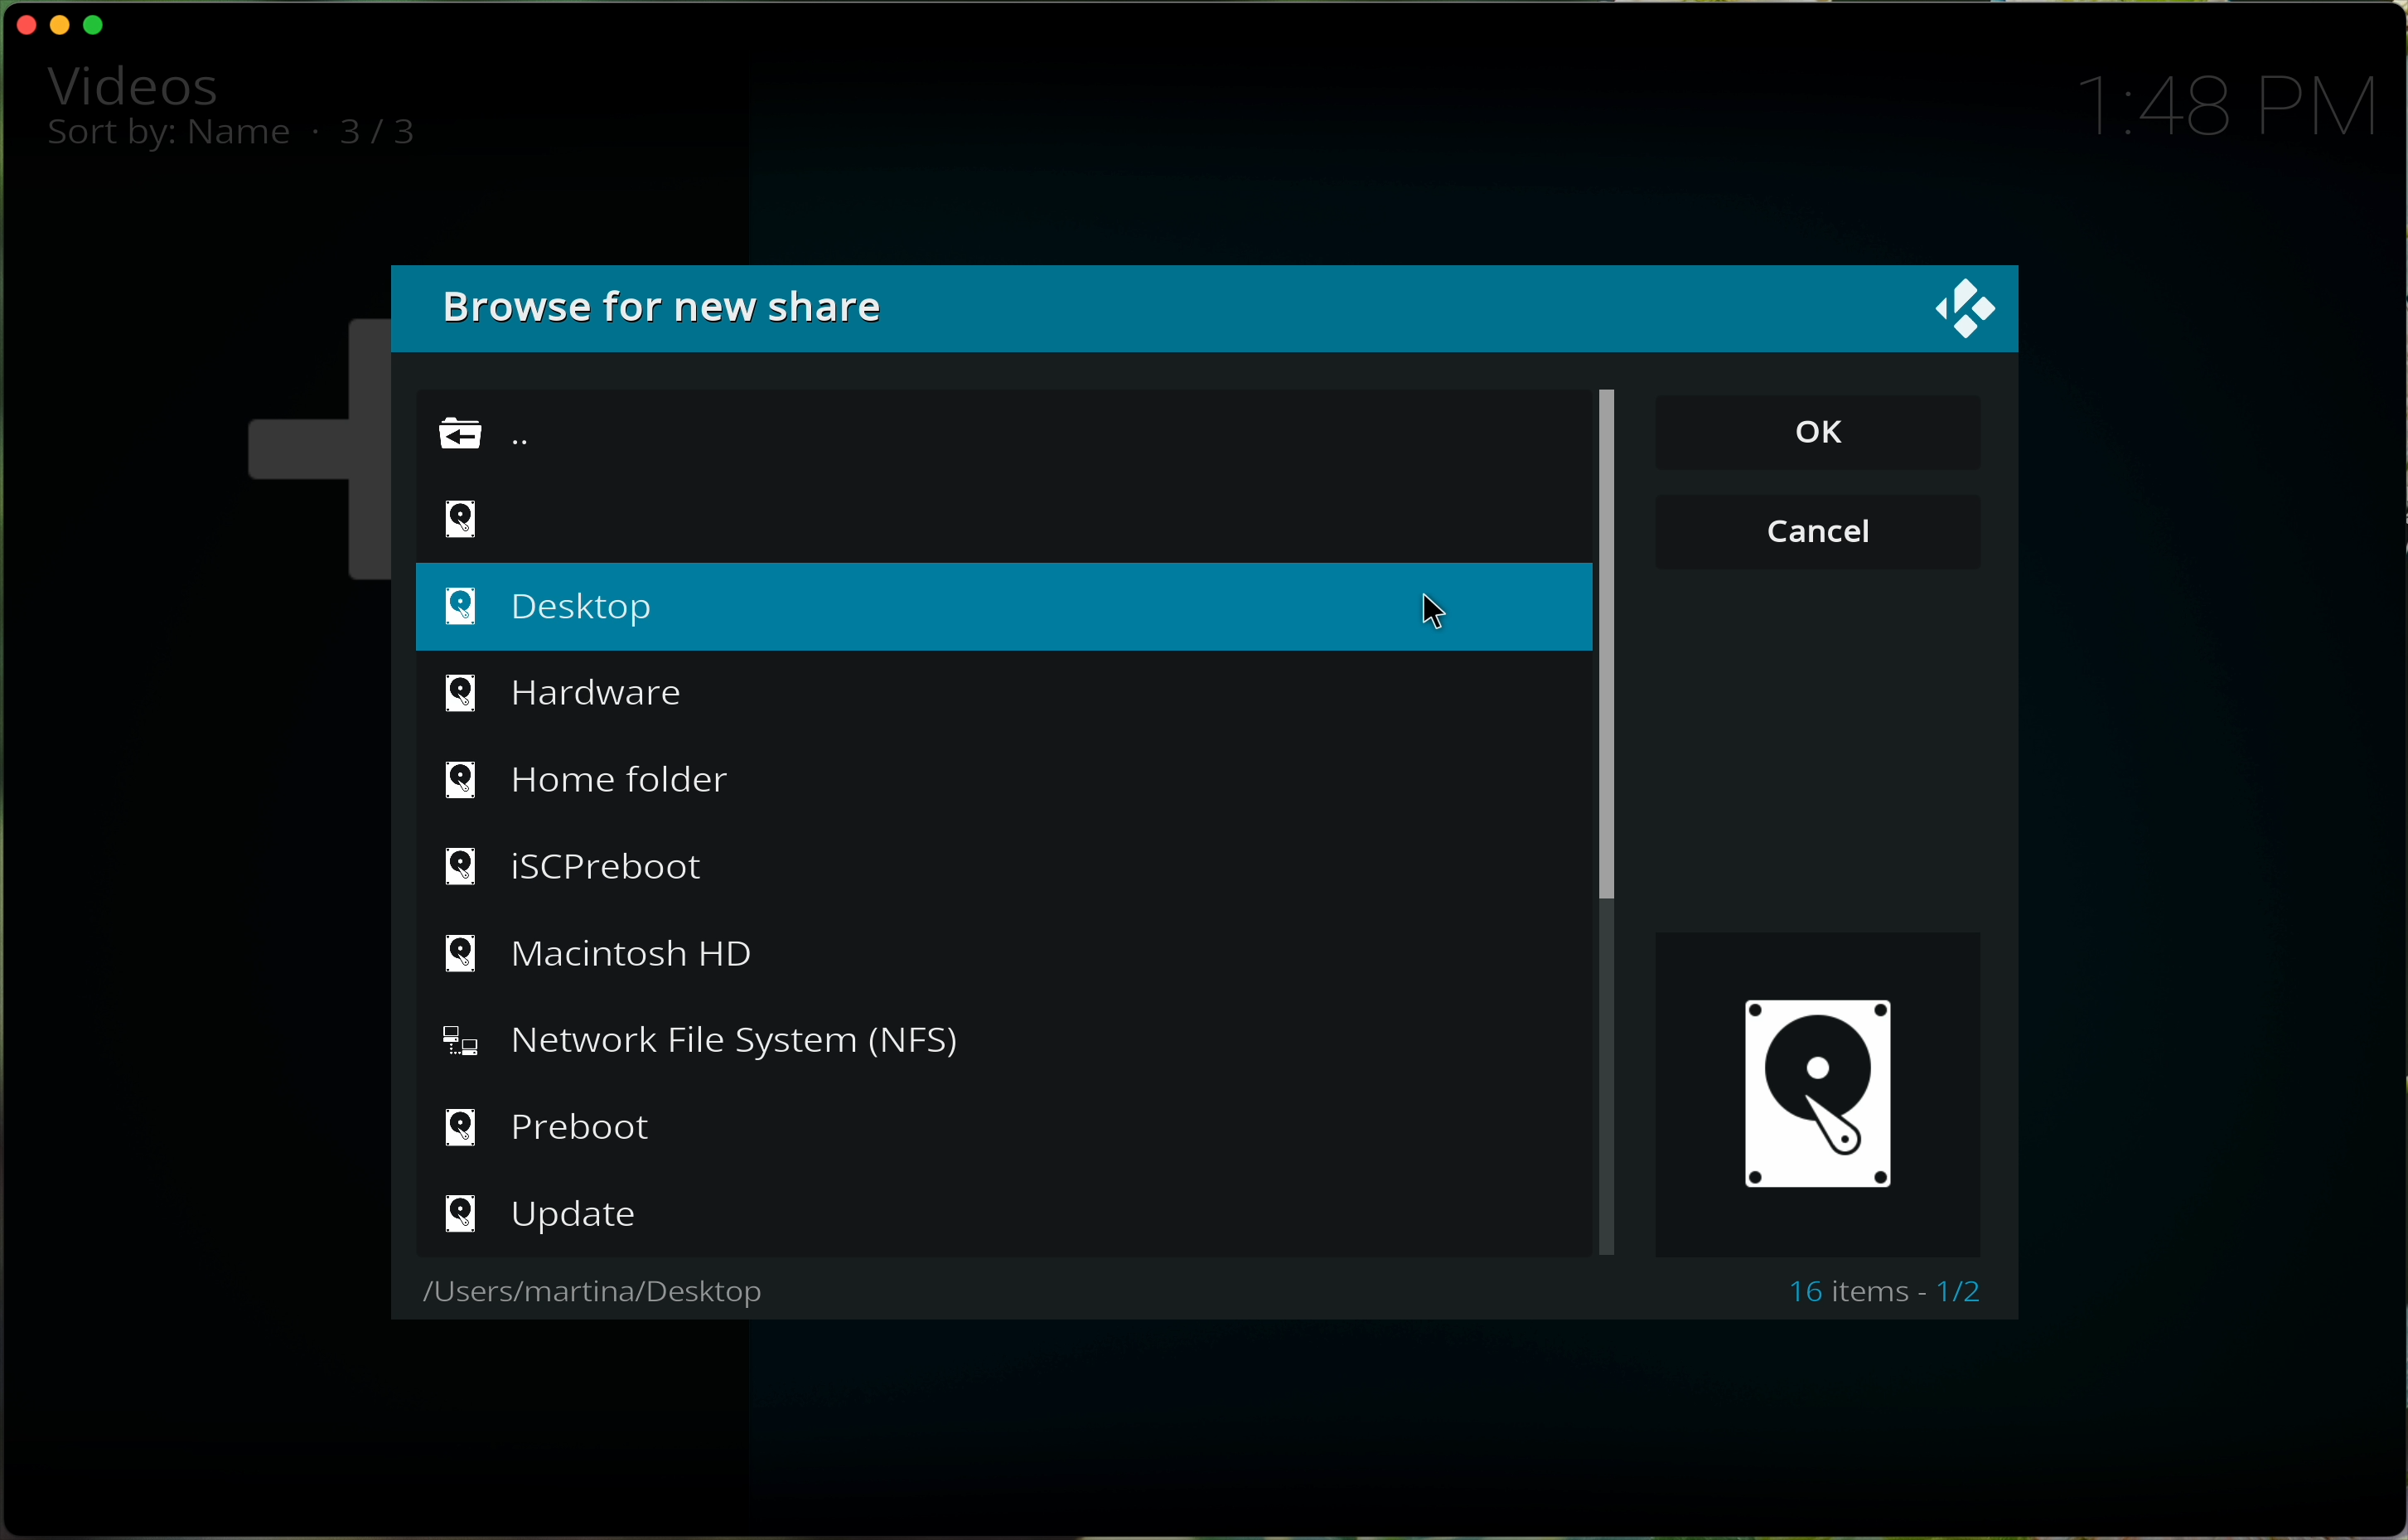 The height and width of the screenshot is (1540, 2408). Describe the element at coordinates (1961, 1293) in the screenshot. I see `1/2` at that location.